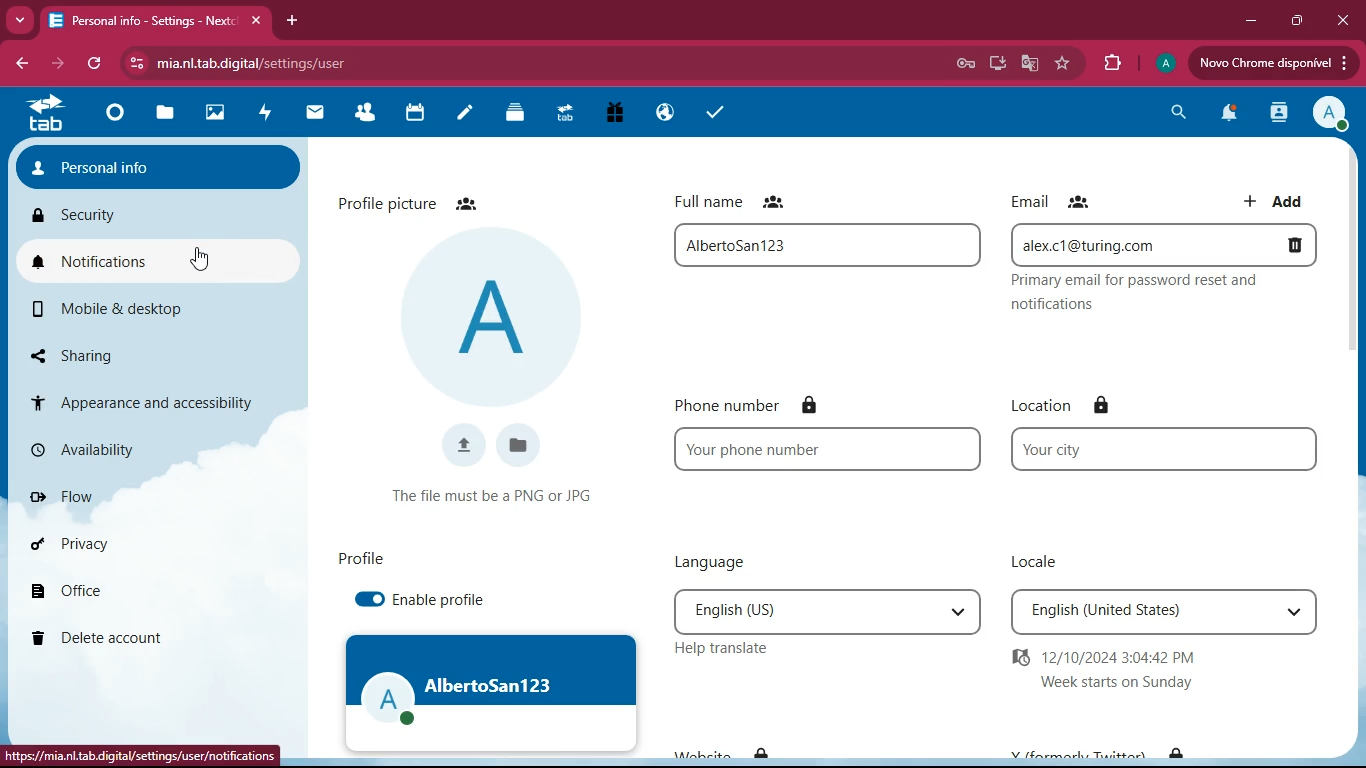 This screenshot has height=768, width=1366. What do you see at coordinates (45, 114) in the screenshot?
I see `tab` at bounding box center [45, 114].